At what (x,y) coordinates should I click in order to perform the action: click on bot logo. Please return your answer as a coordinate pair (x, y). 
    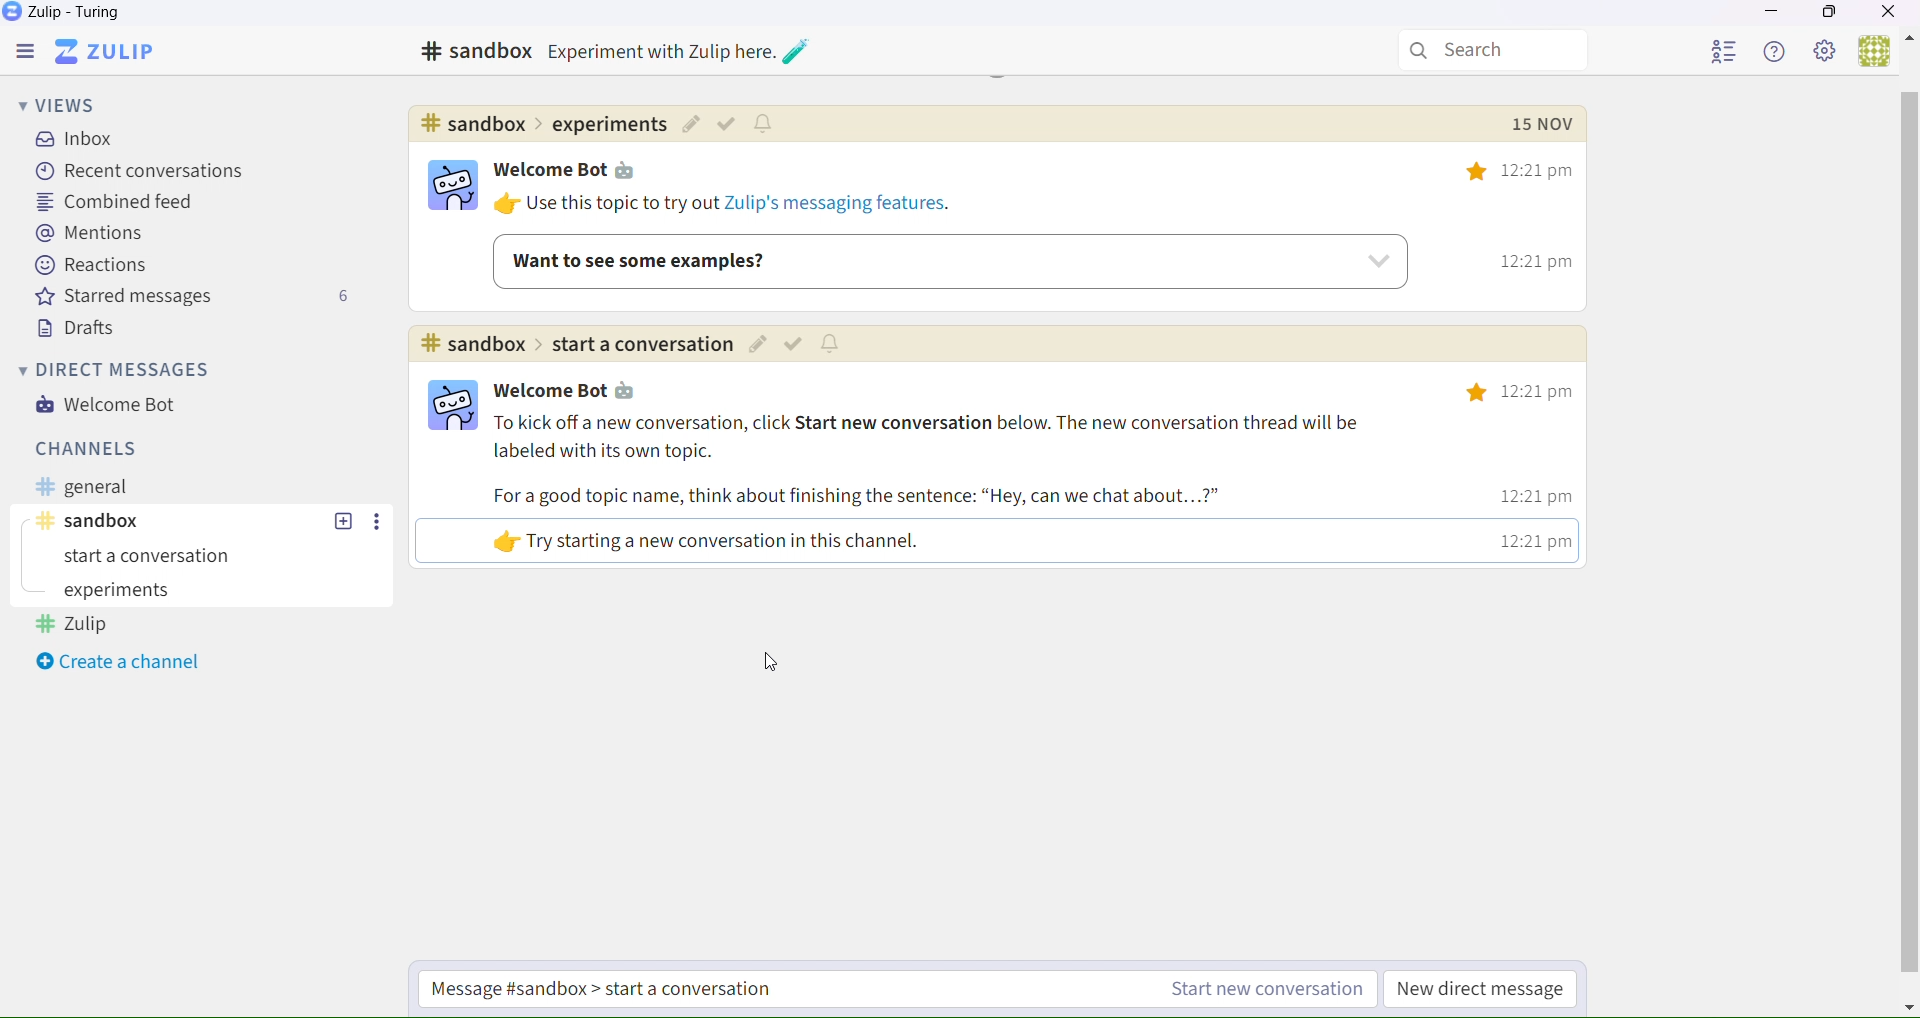
    Looking at the image, I should click on (455, 191).